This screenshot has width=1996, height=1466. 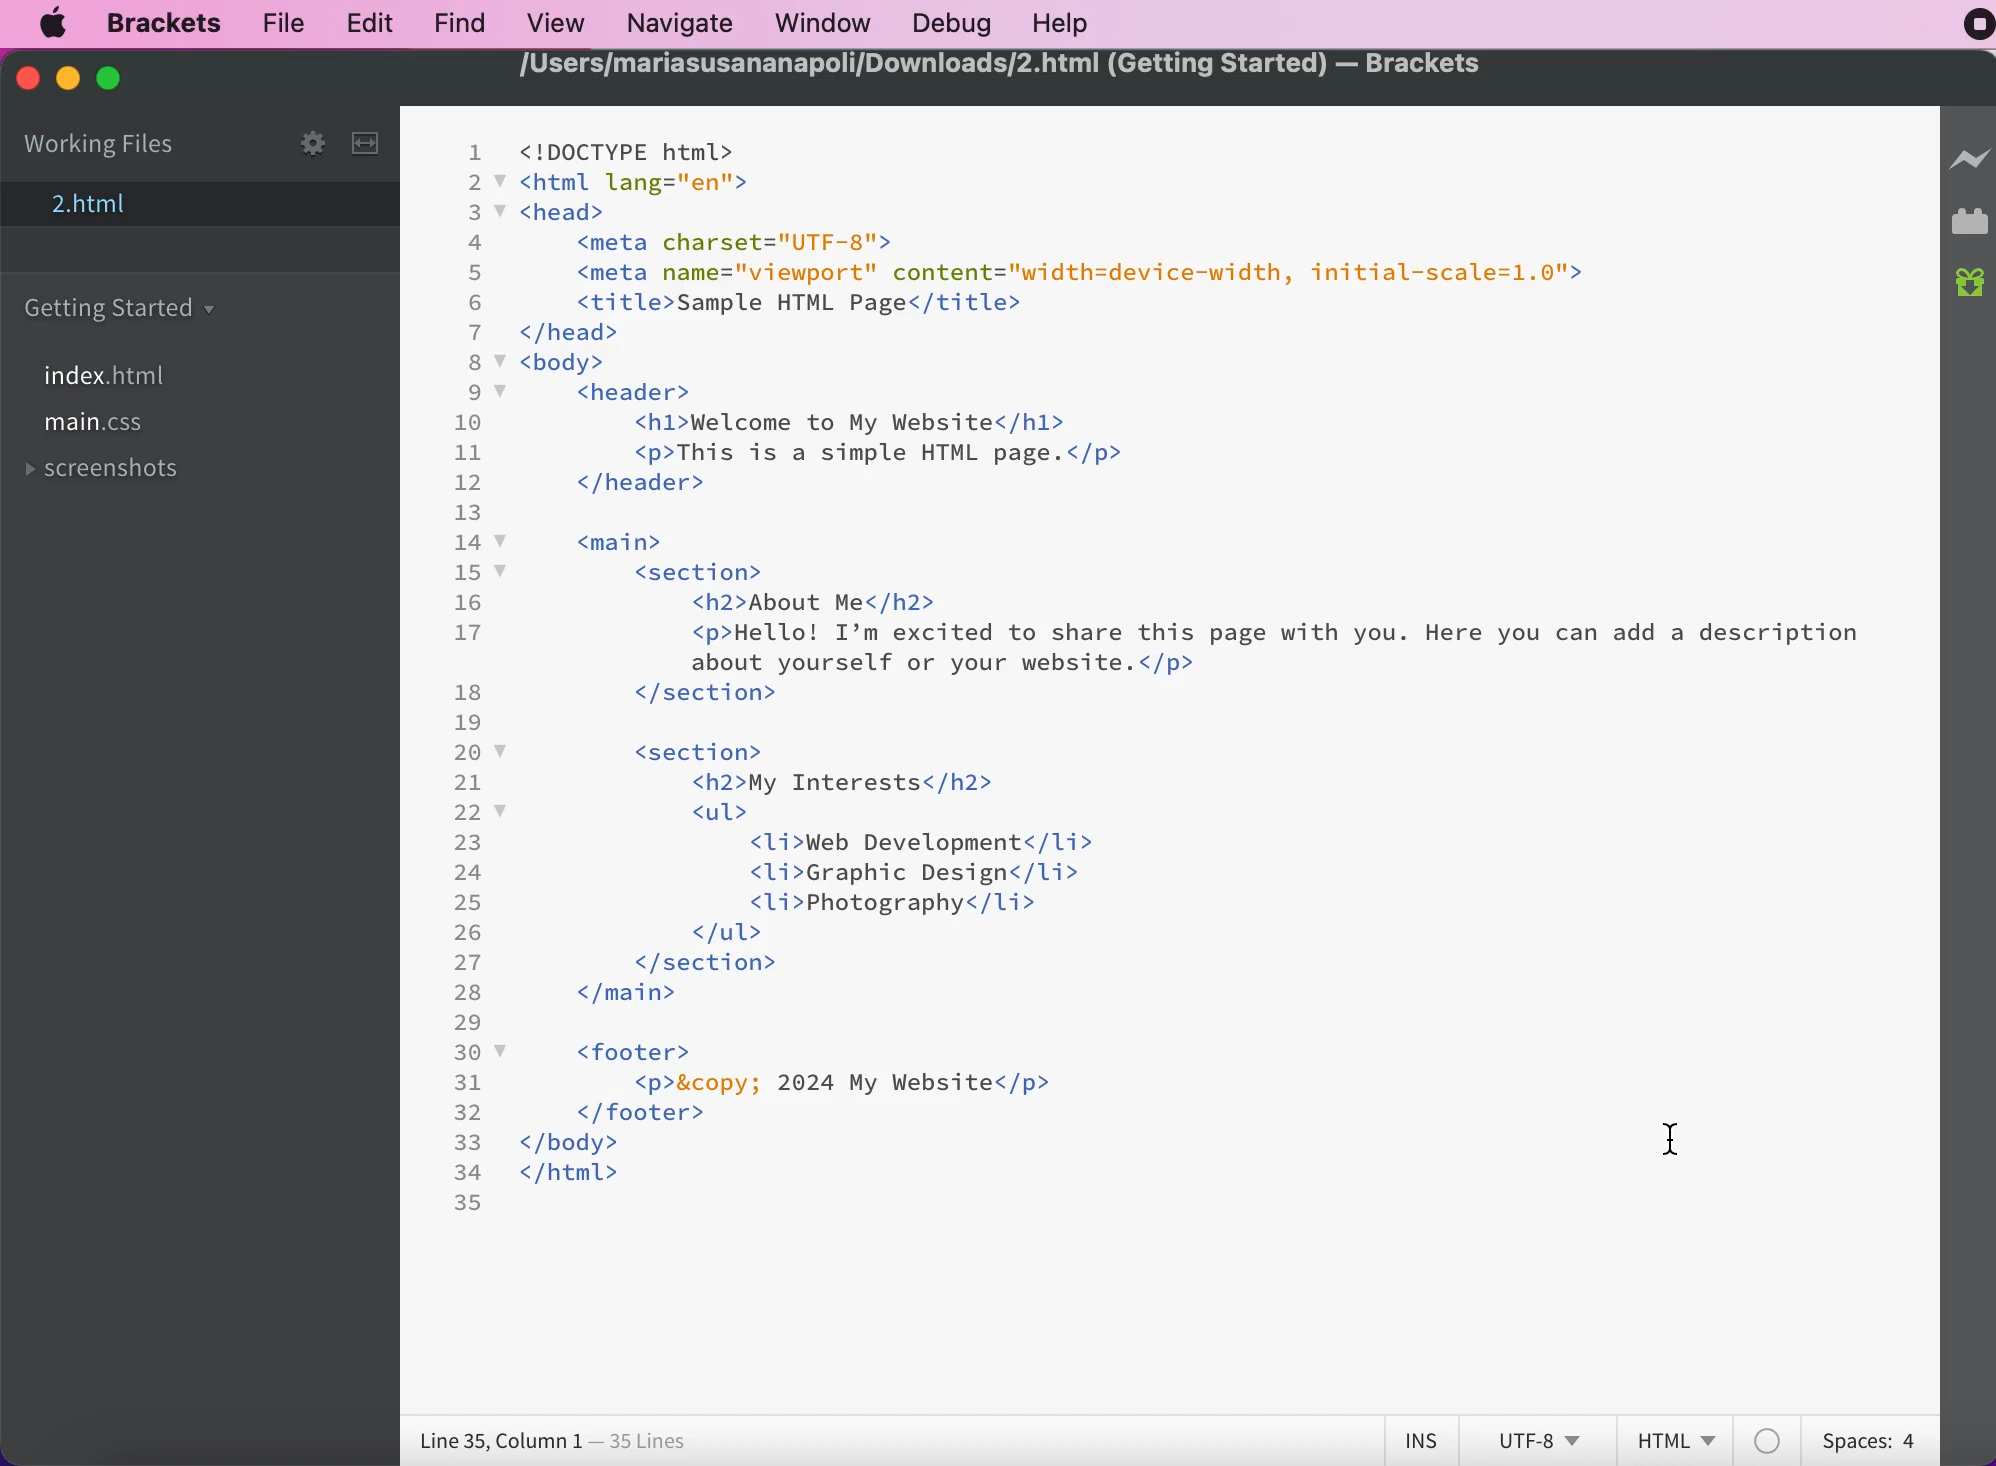 I want to click on 25, so click(x=469, y=903).